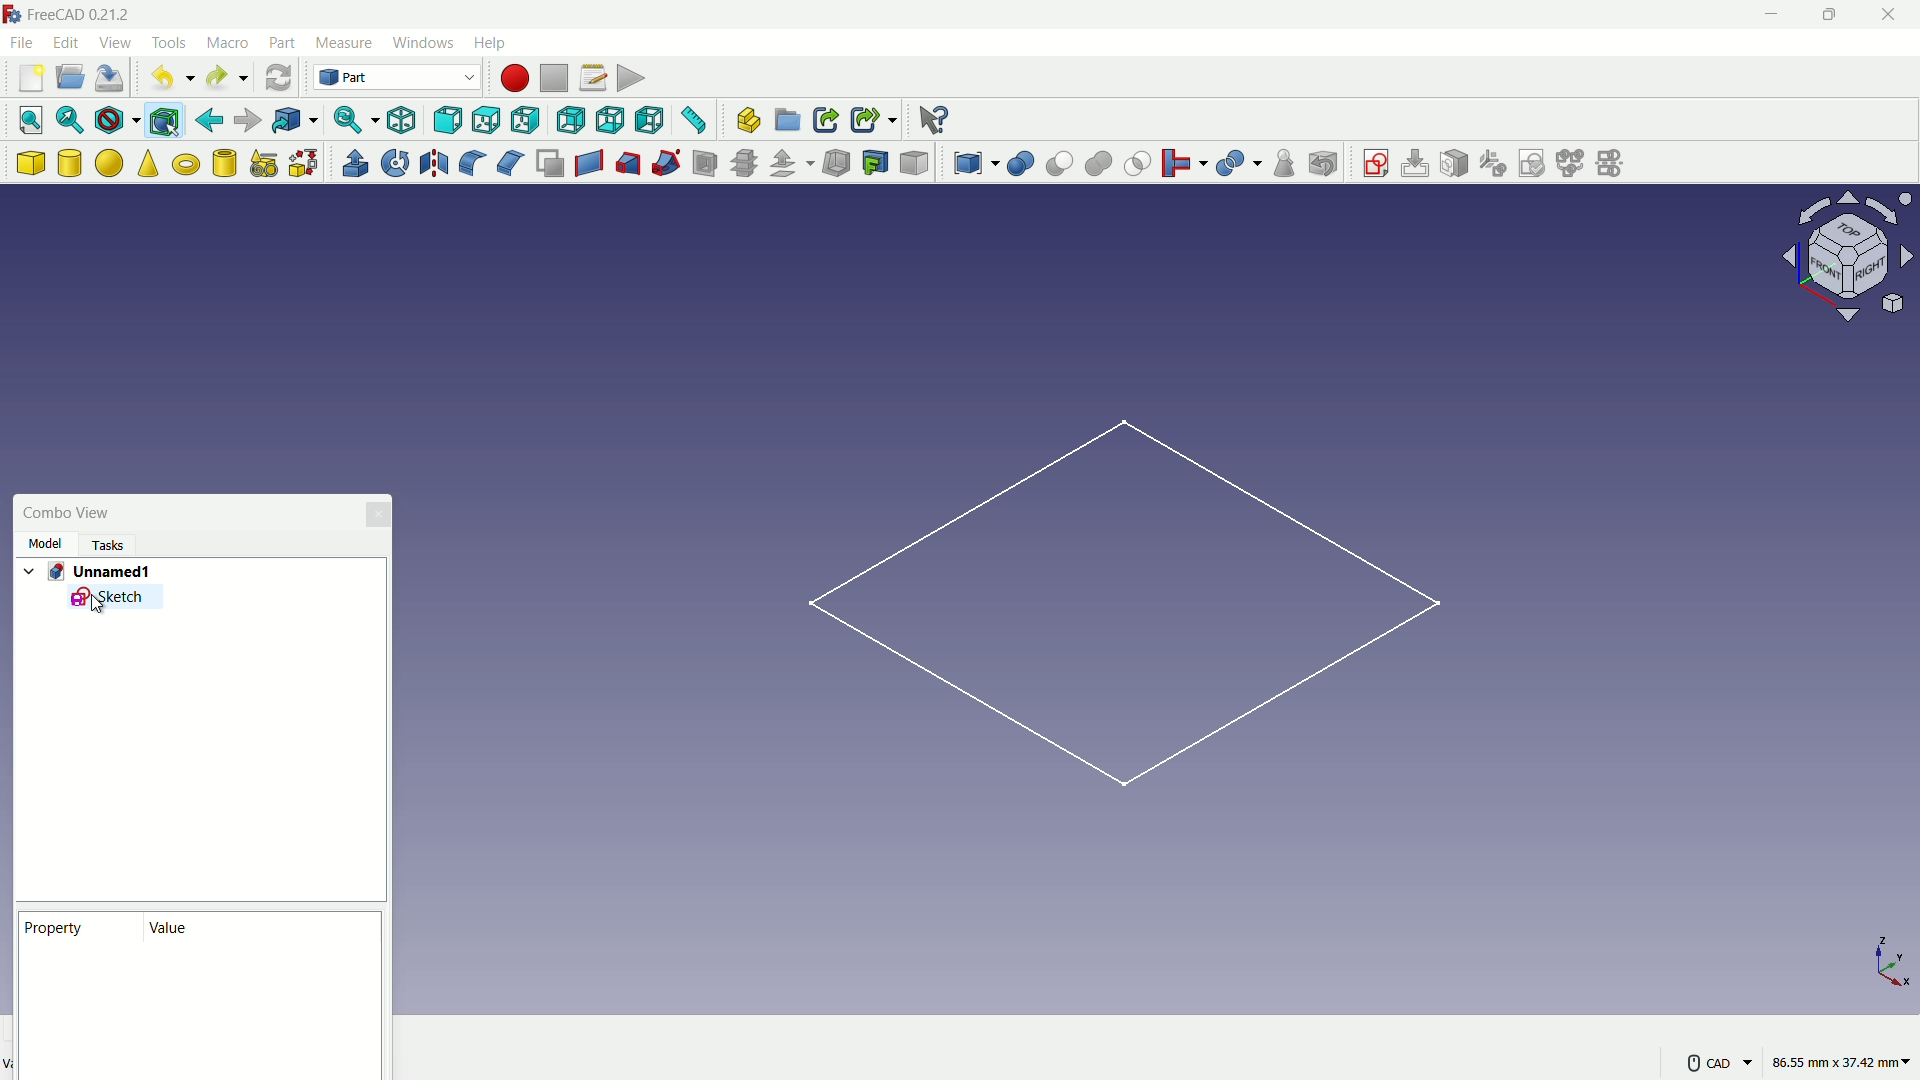 The height and width of the screenshot is (1080, 1920). What do you see at coordinates (1100, 165) in the screenshot?
I see `union` at bounding box center [1100, 165].